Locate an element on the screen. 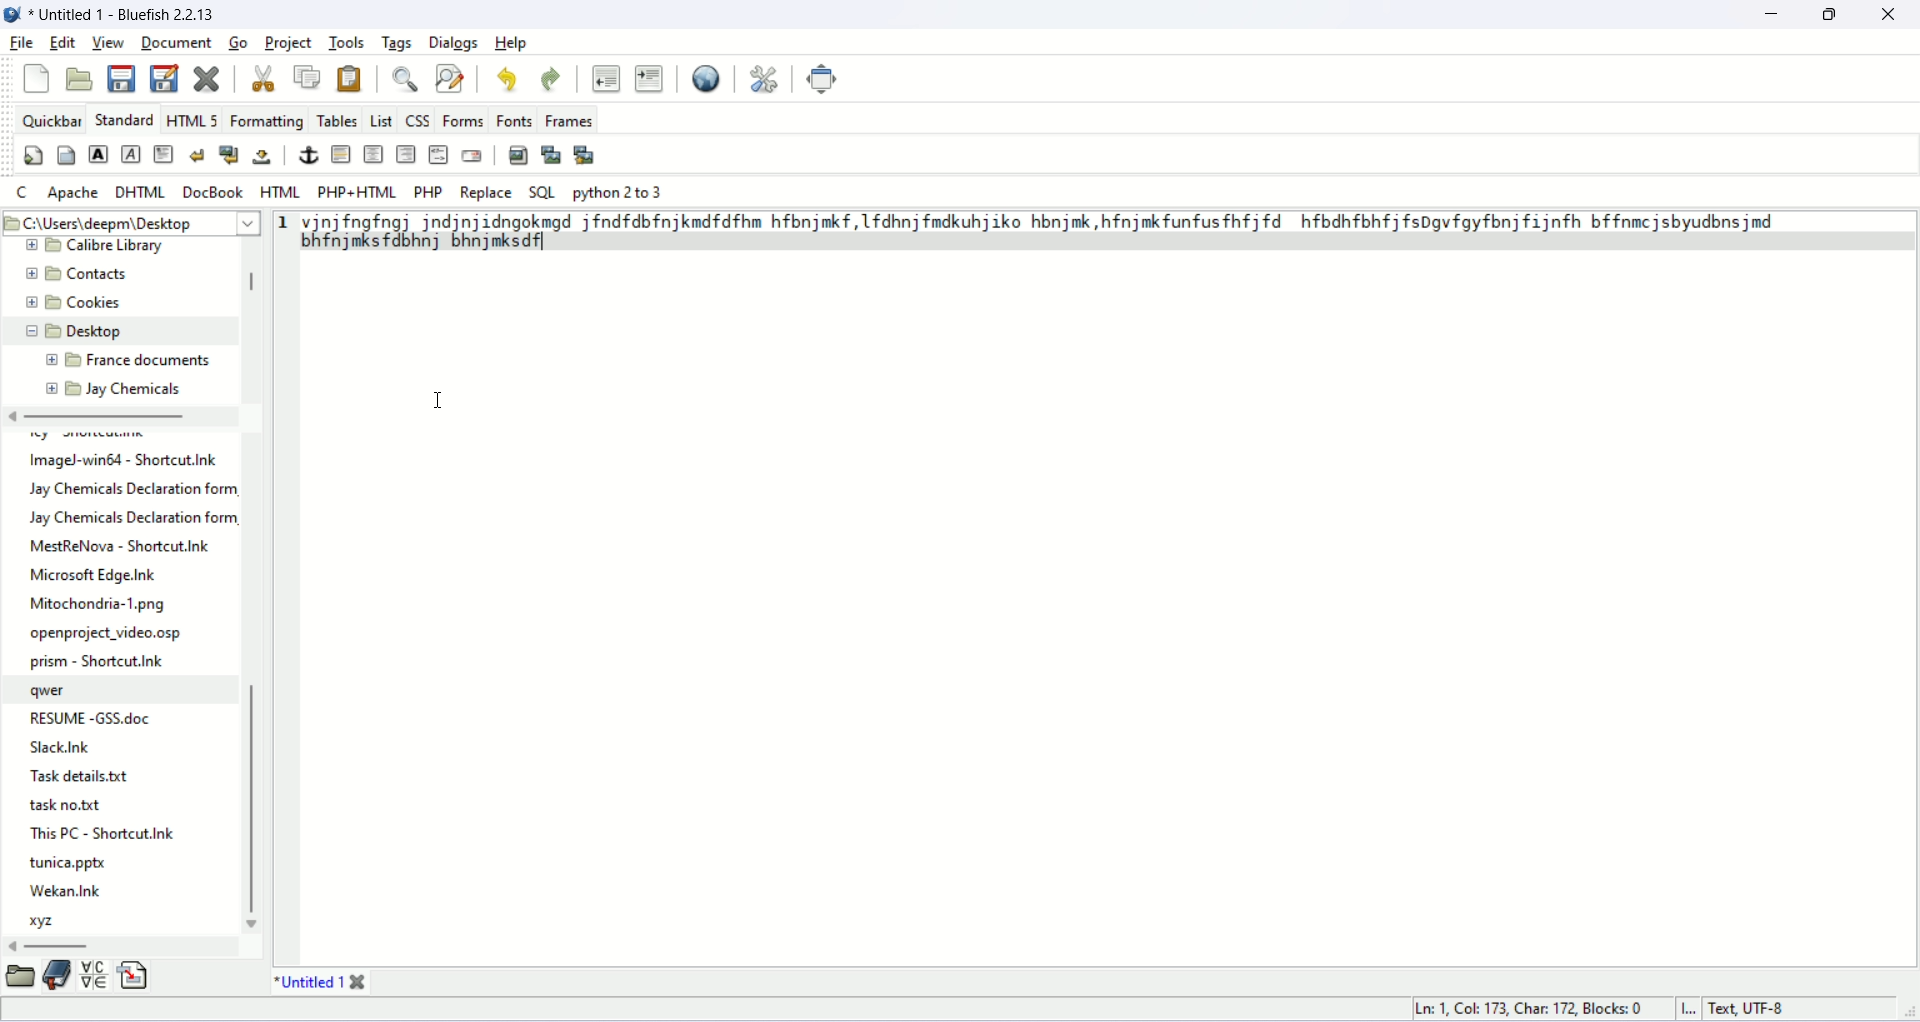  save as is located at coordinates (164, 78).